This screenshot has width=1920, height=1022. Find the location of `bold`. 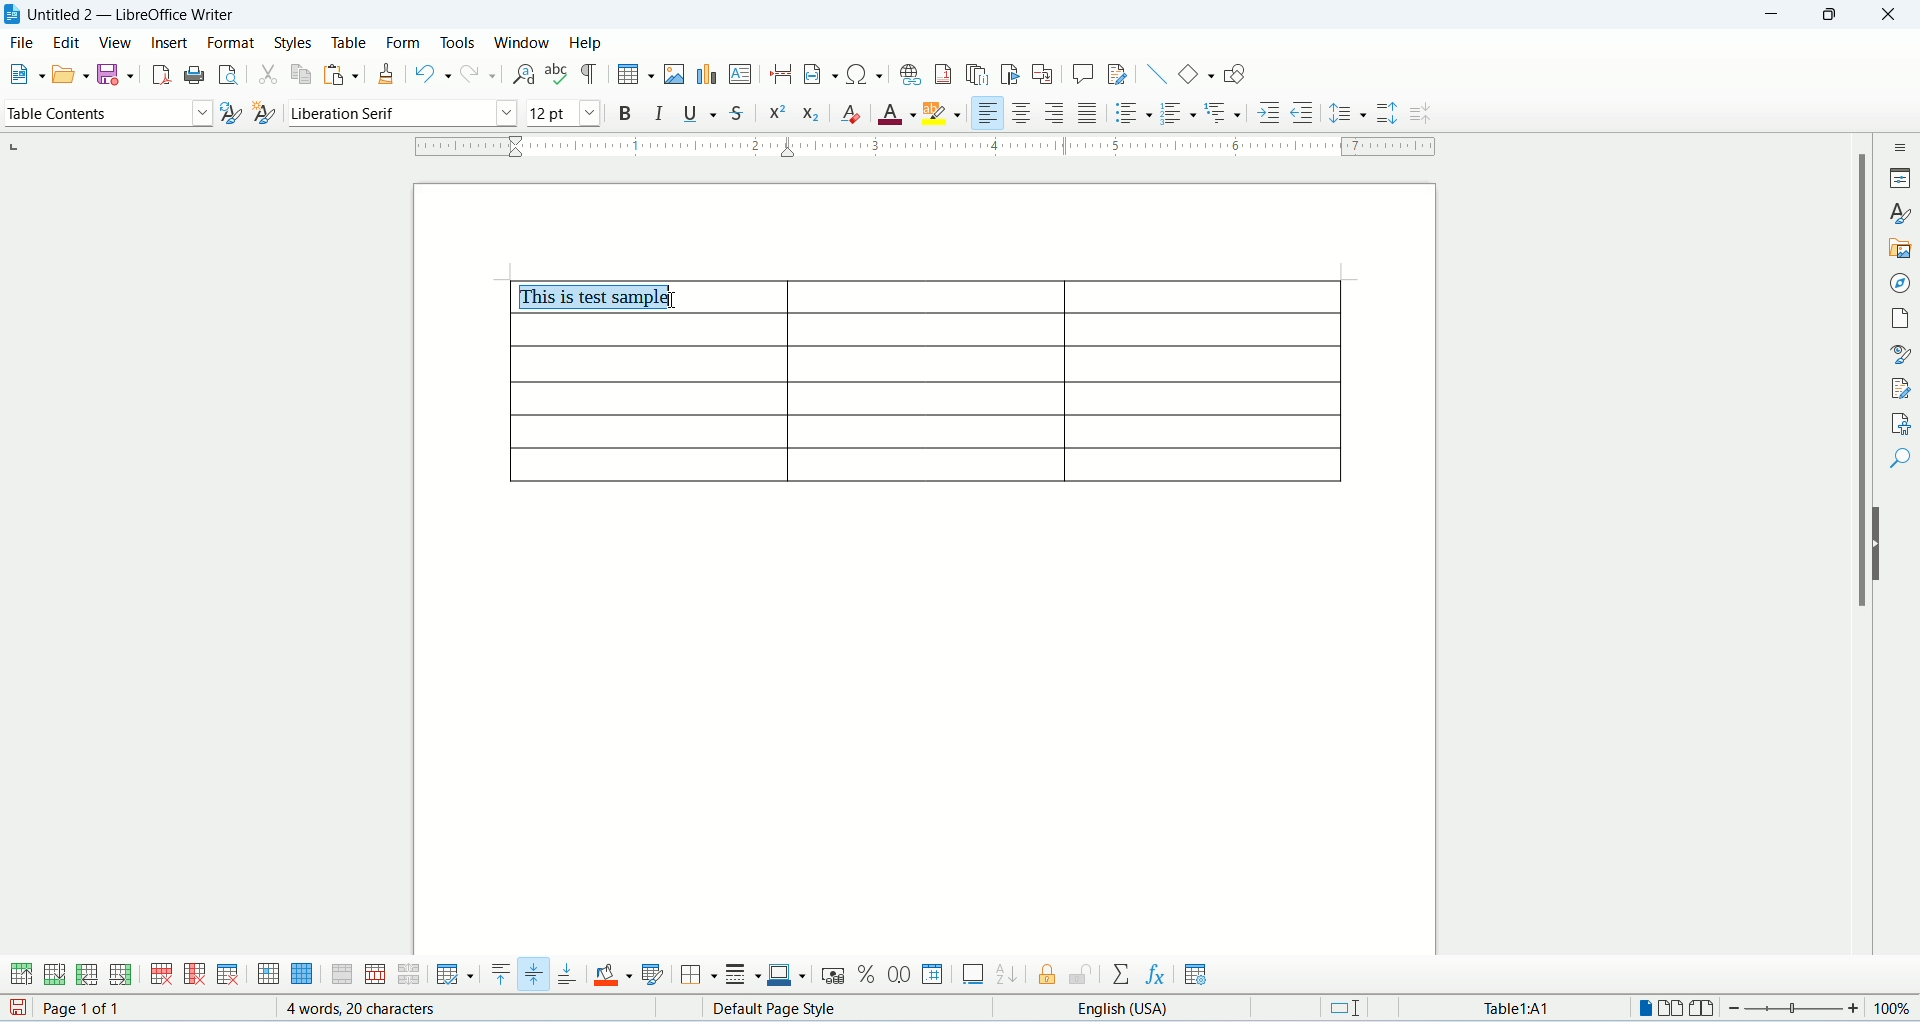

bold is located at coordinates (629, 114).